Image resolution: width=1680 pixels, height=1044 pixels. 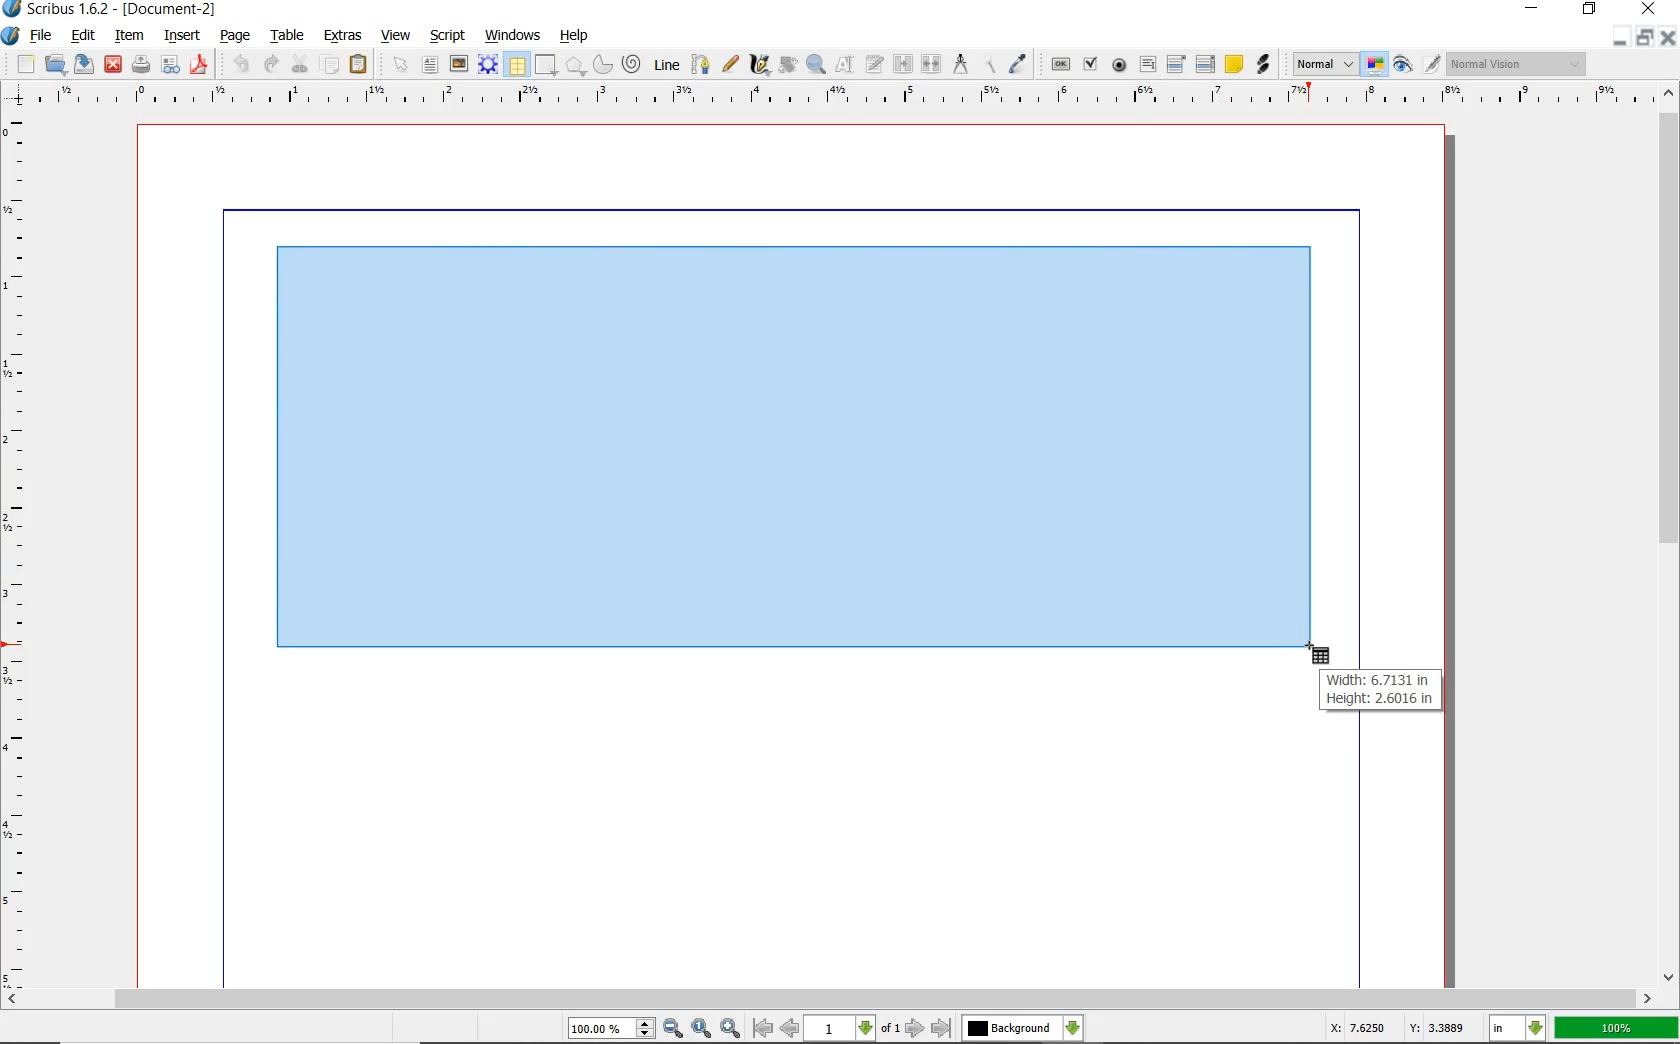 I want to click on minimize, so click(x=1620, y=37).